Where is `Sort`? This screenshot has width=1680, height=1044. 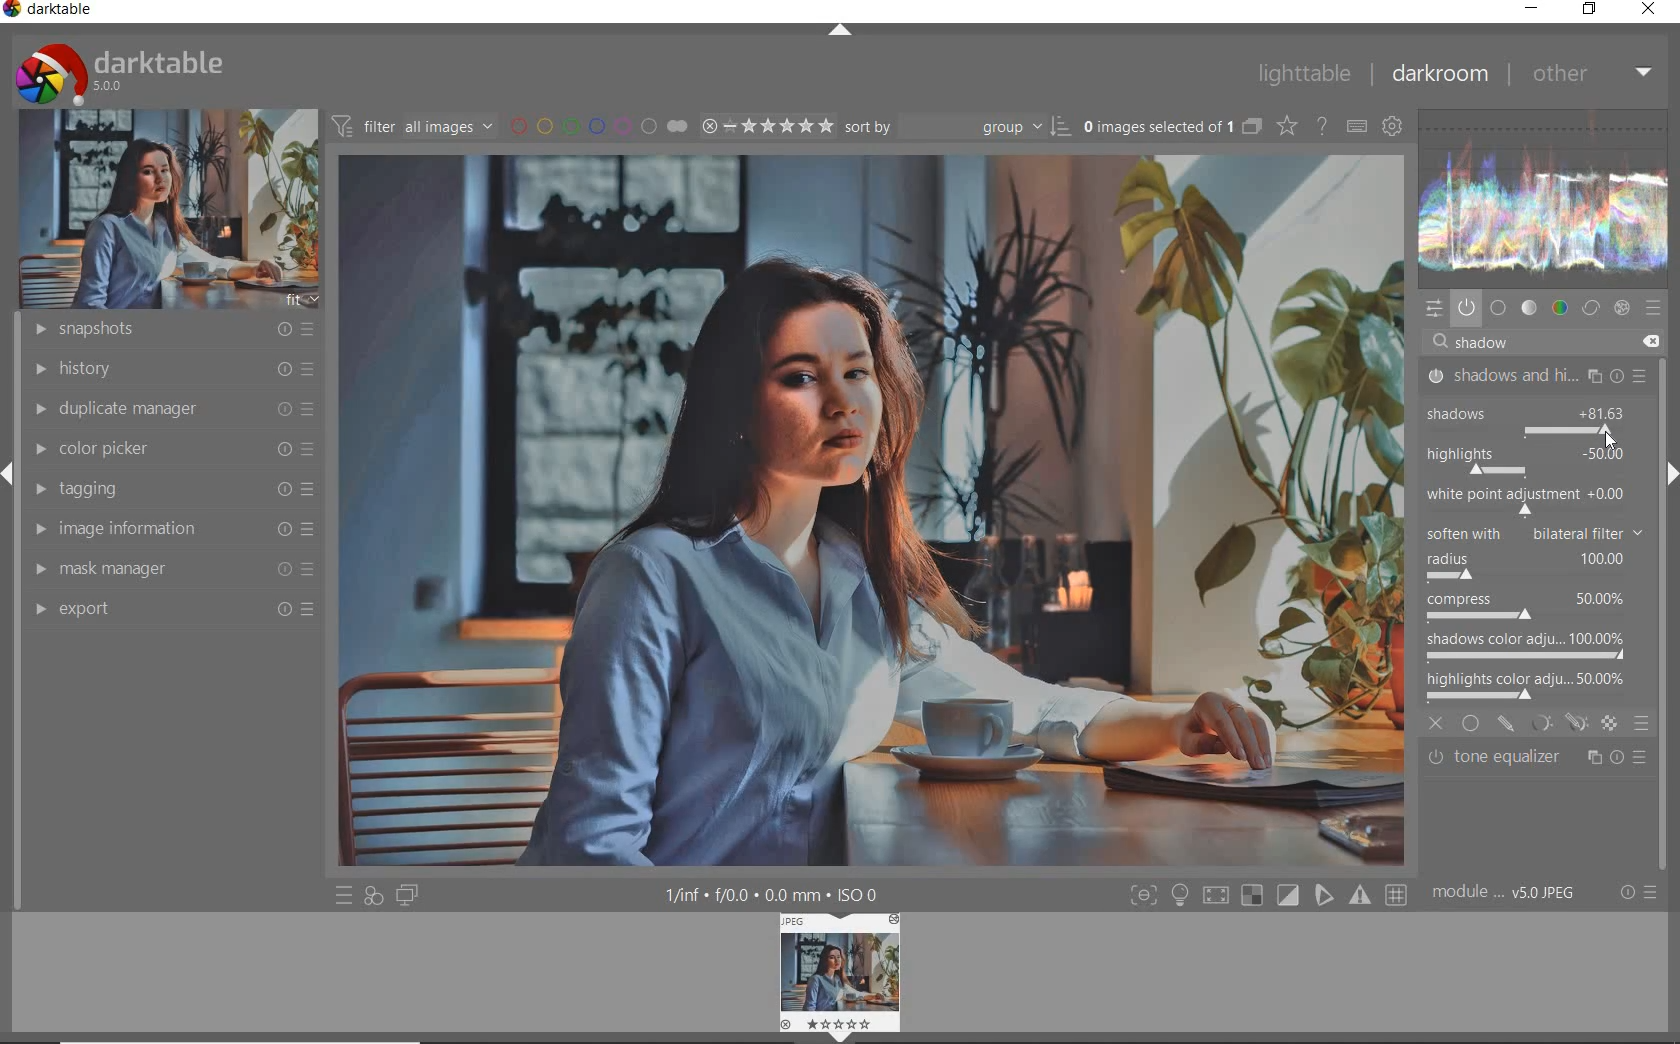
Sort is located at coordinates (959, 125).